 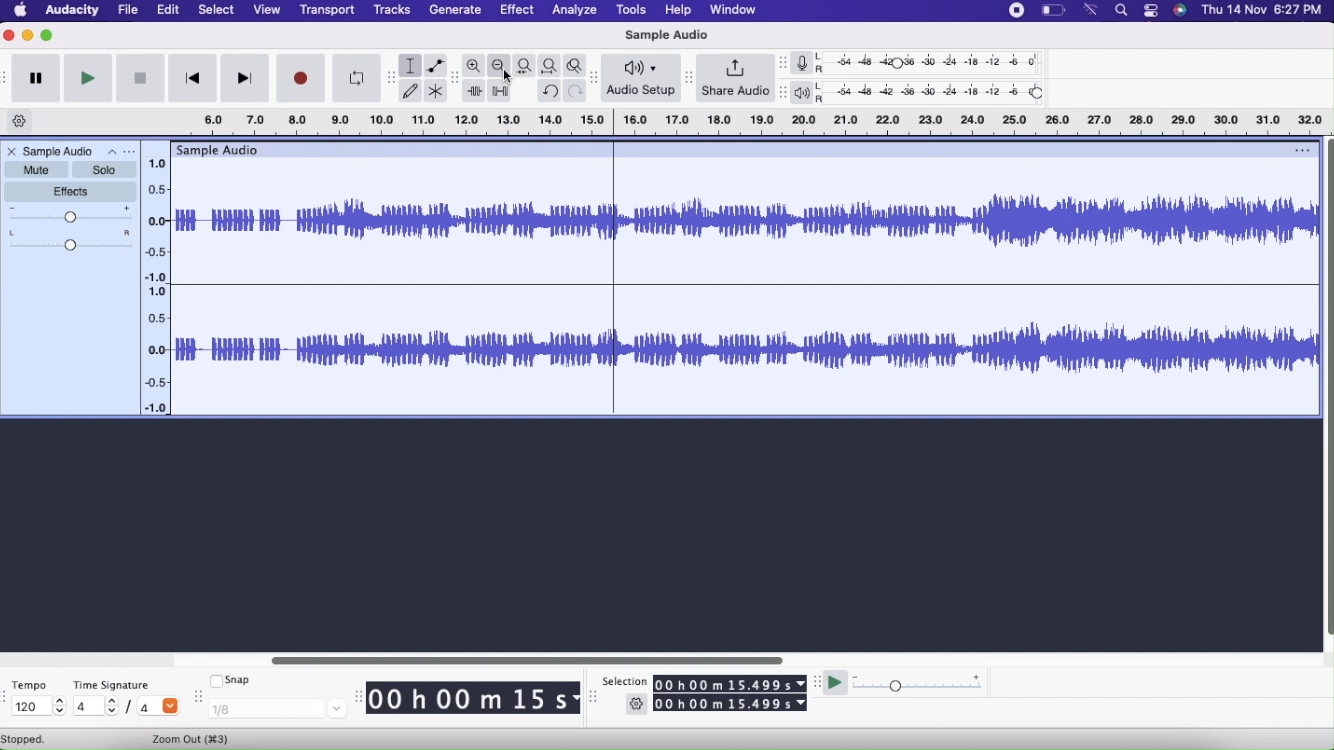 What do you see at coordinates (730, 681) in the screenshot?
I see `00 h 00 m 15.499 s` at bounding box center [730, 681].